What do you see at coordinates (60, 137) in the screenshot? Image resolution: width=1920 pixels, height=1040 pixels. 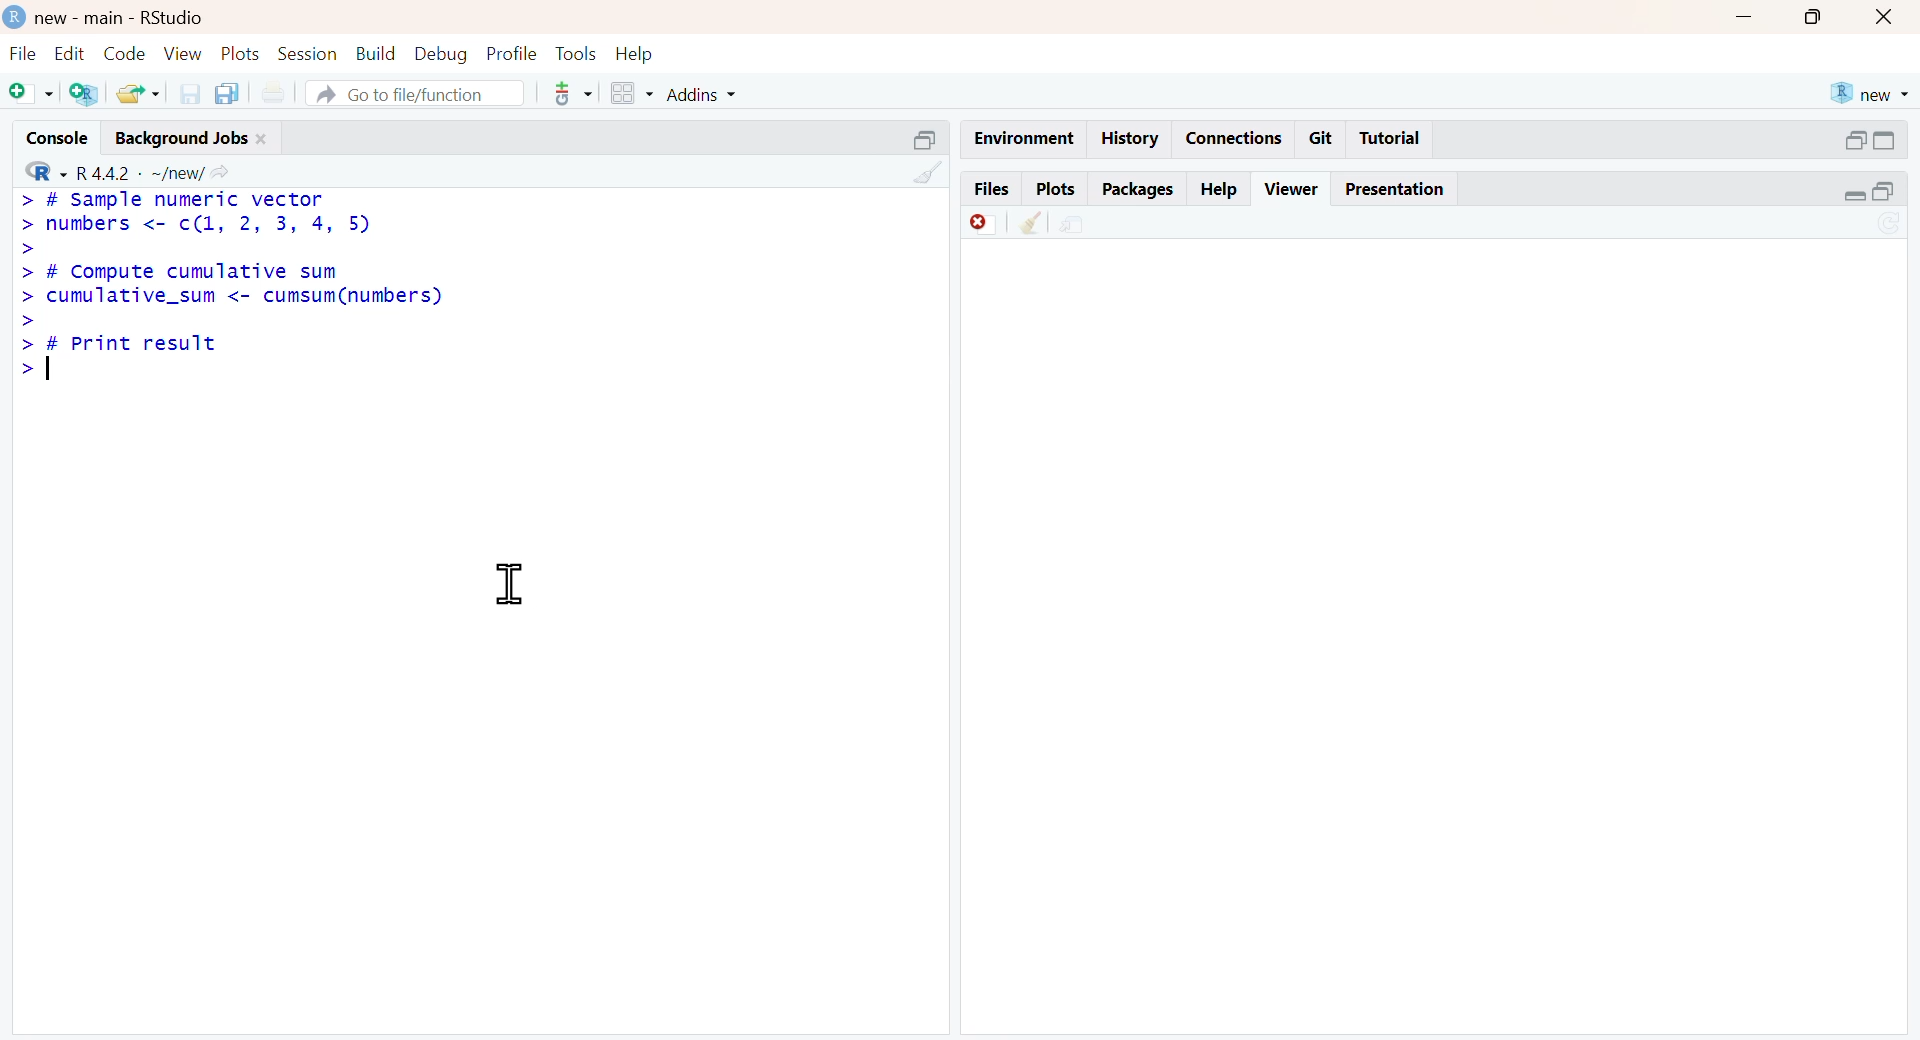 I see `console` at bounding box center [60, 137].